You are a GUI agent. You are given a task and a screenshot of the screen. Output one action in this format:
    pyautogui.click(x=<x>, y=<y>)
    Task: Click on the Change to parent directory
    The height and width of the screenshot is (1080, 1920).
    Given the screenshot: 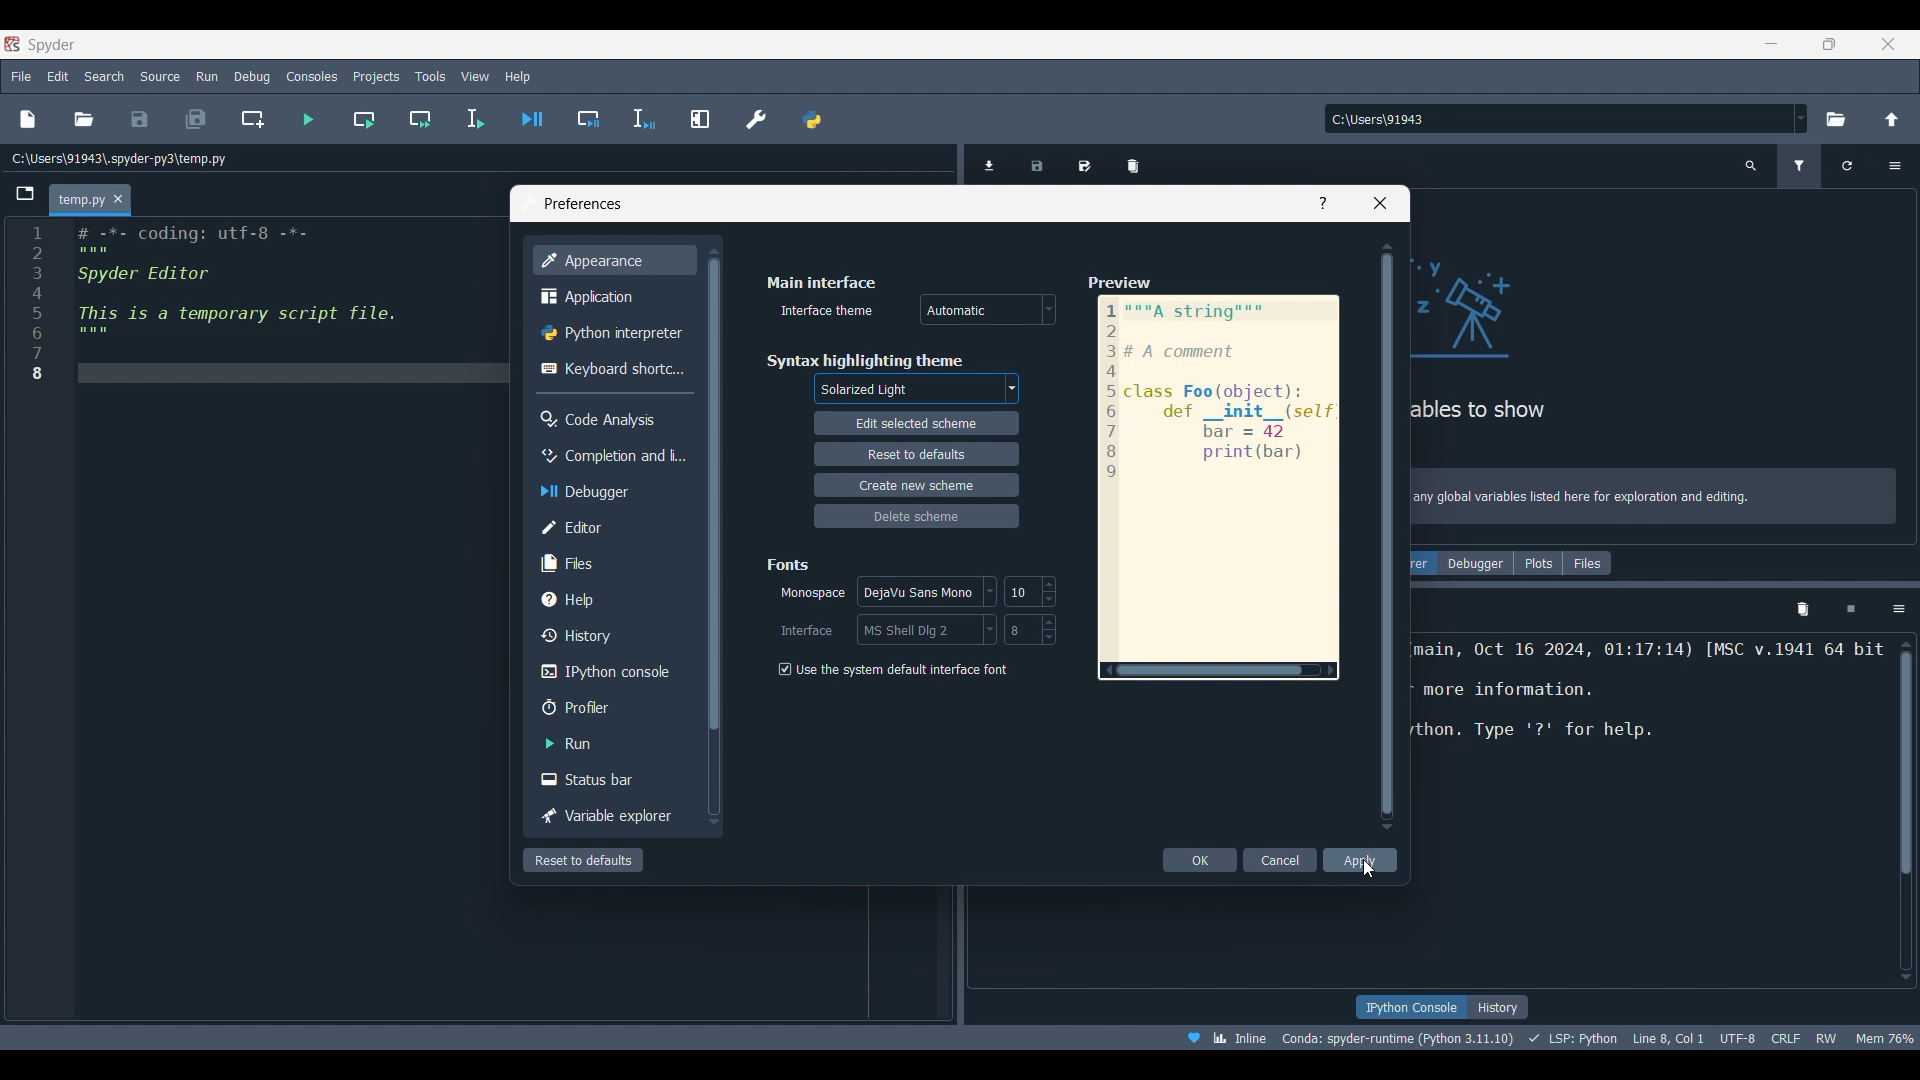 What is the action you would take?
    pyautogui.click(x=1892, y=119)
    